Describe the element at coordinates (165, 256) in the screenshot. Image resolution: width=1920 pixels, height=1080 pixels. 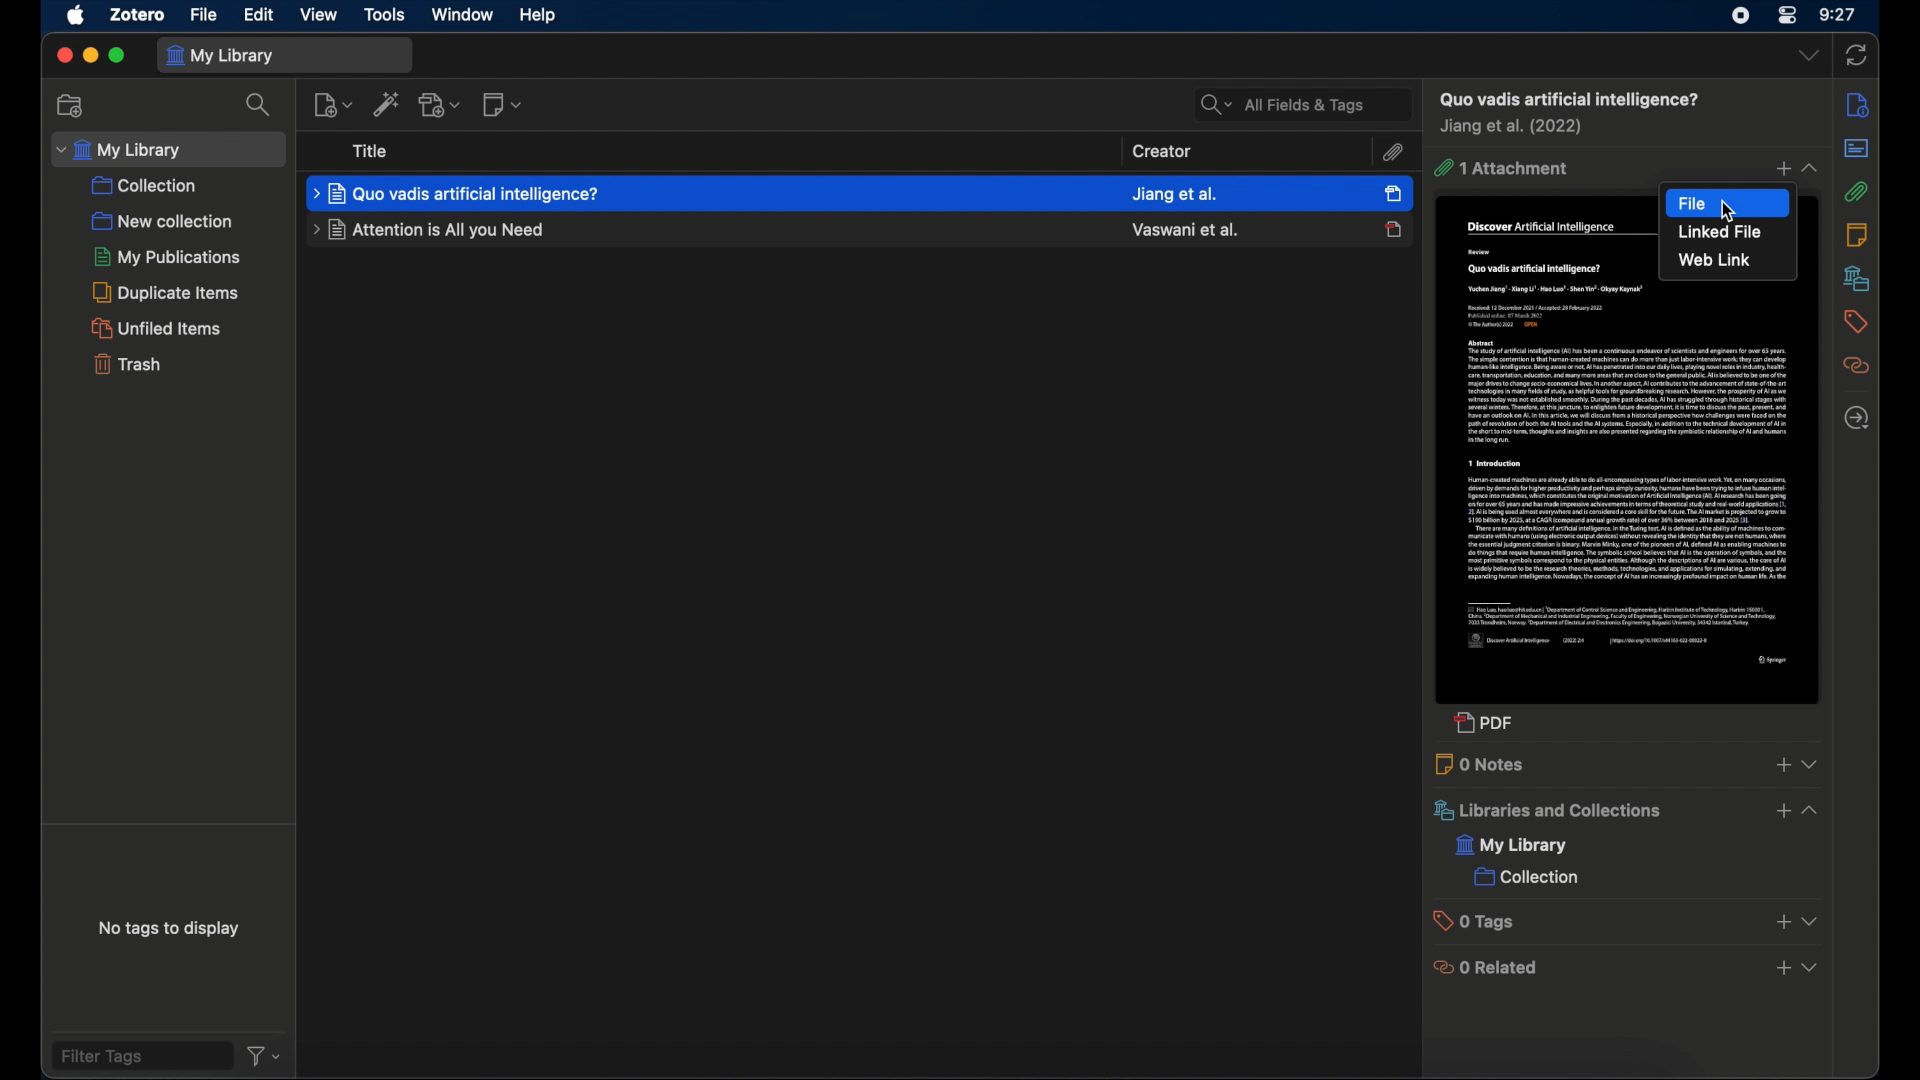
I see `my publications` at that location.